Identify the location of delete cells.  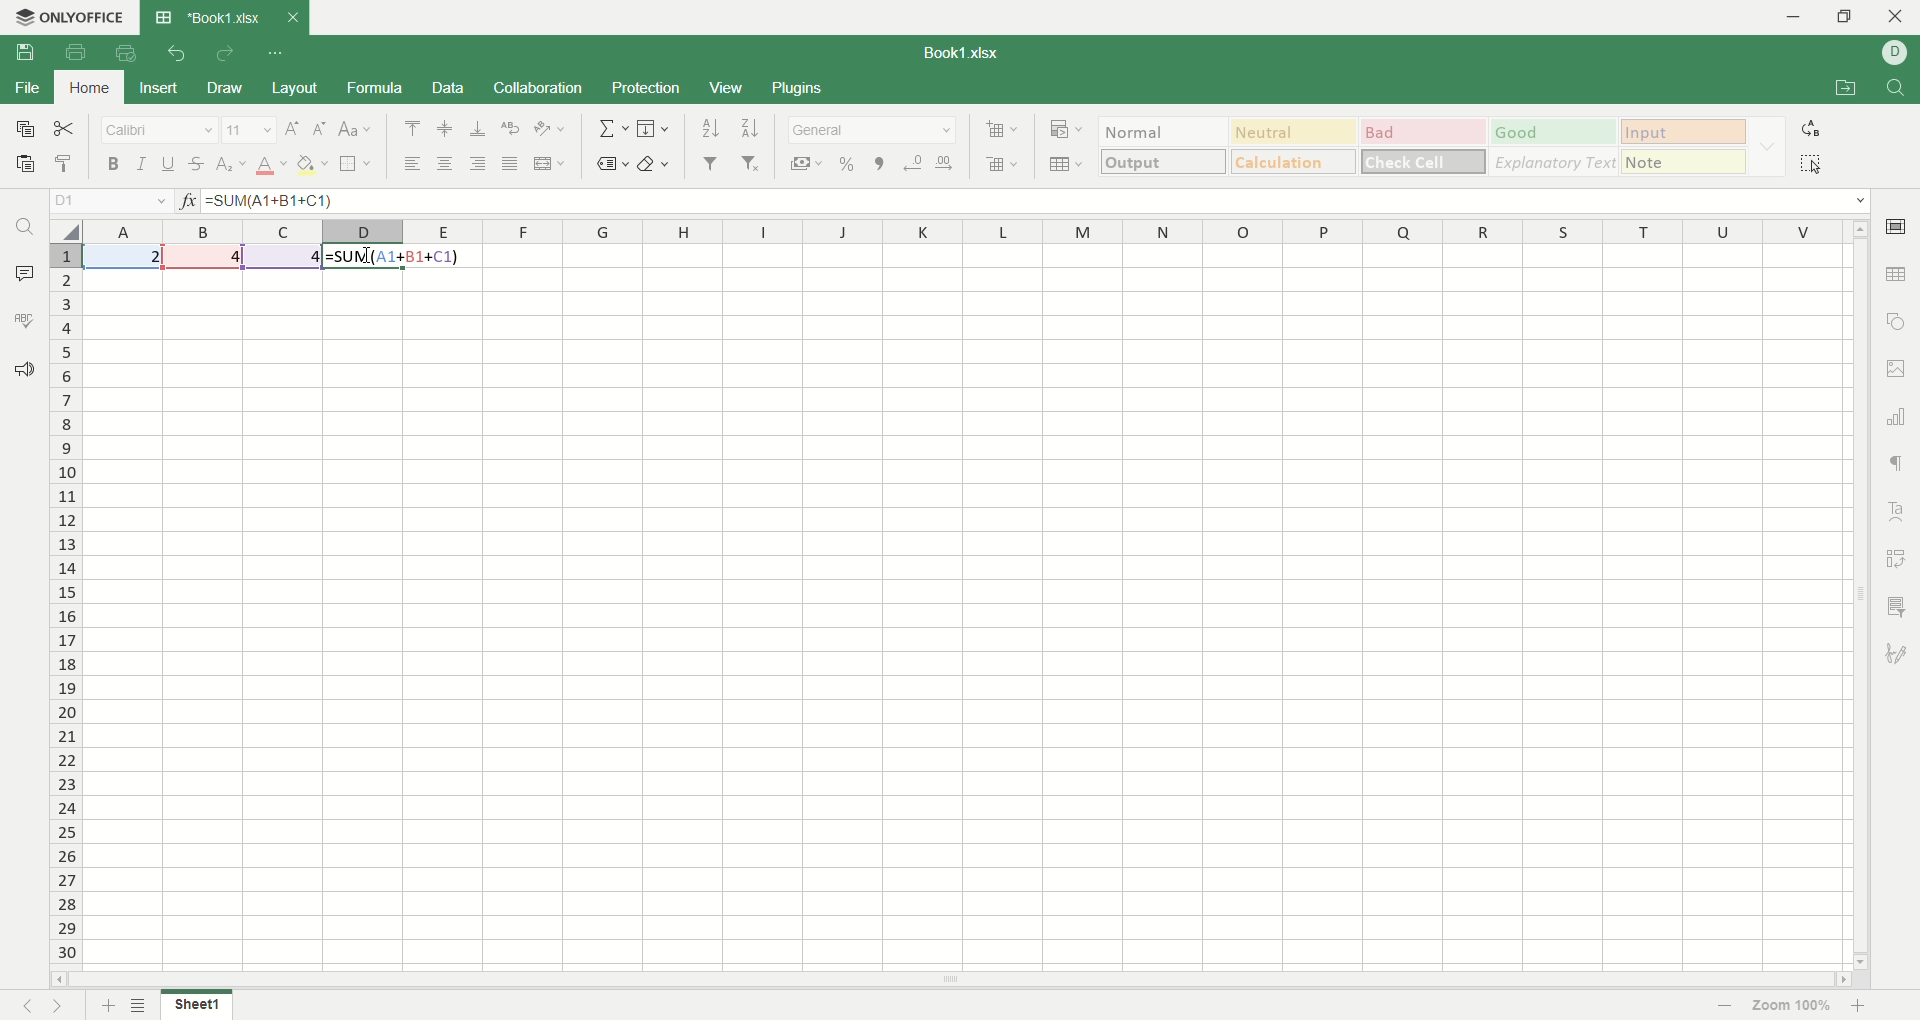
(1002, 164).